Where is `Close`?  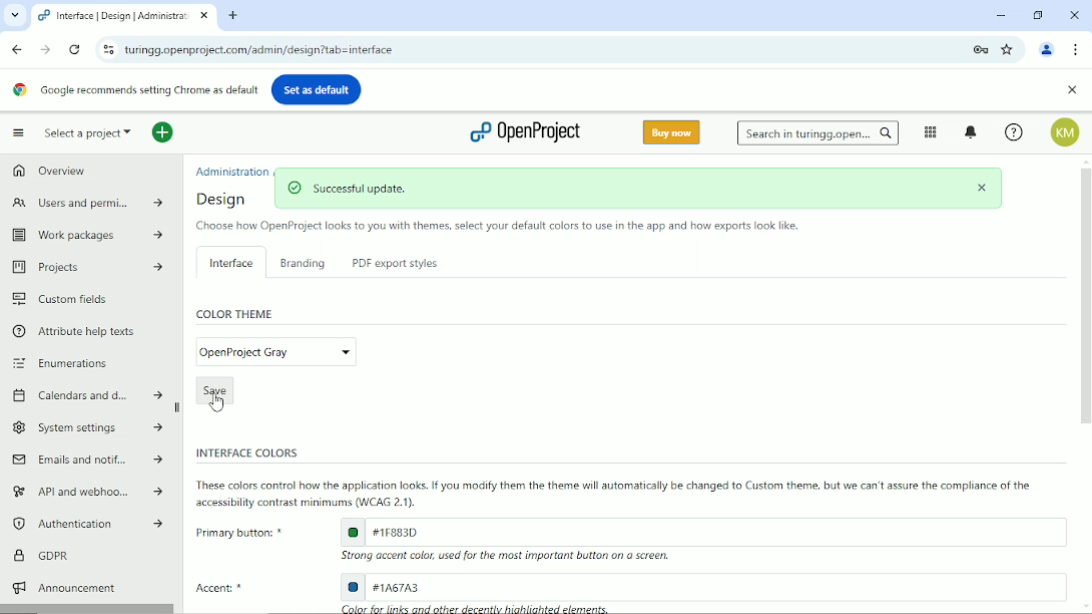
Close is located at coordinates (1074, 13).